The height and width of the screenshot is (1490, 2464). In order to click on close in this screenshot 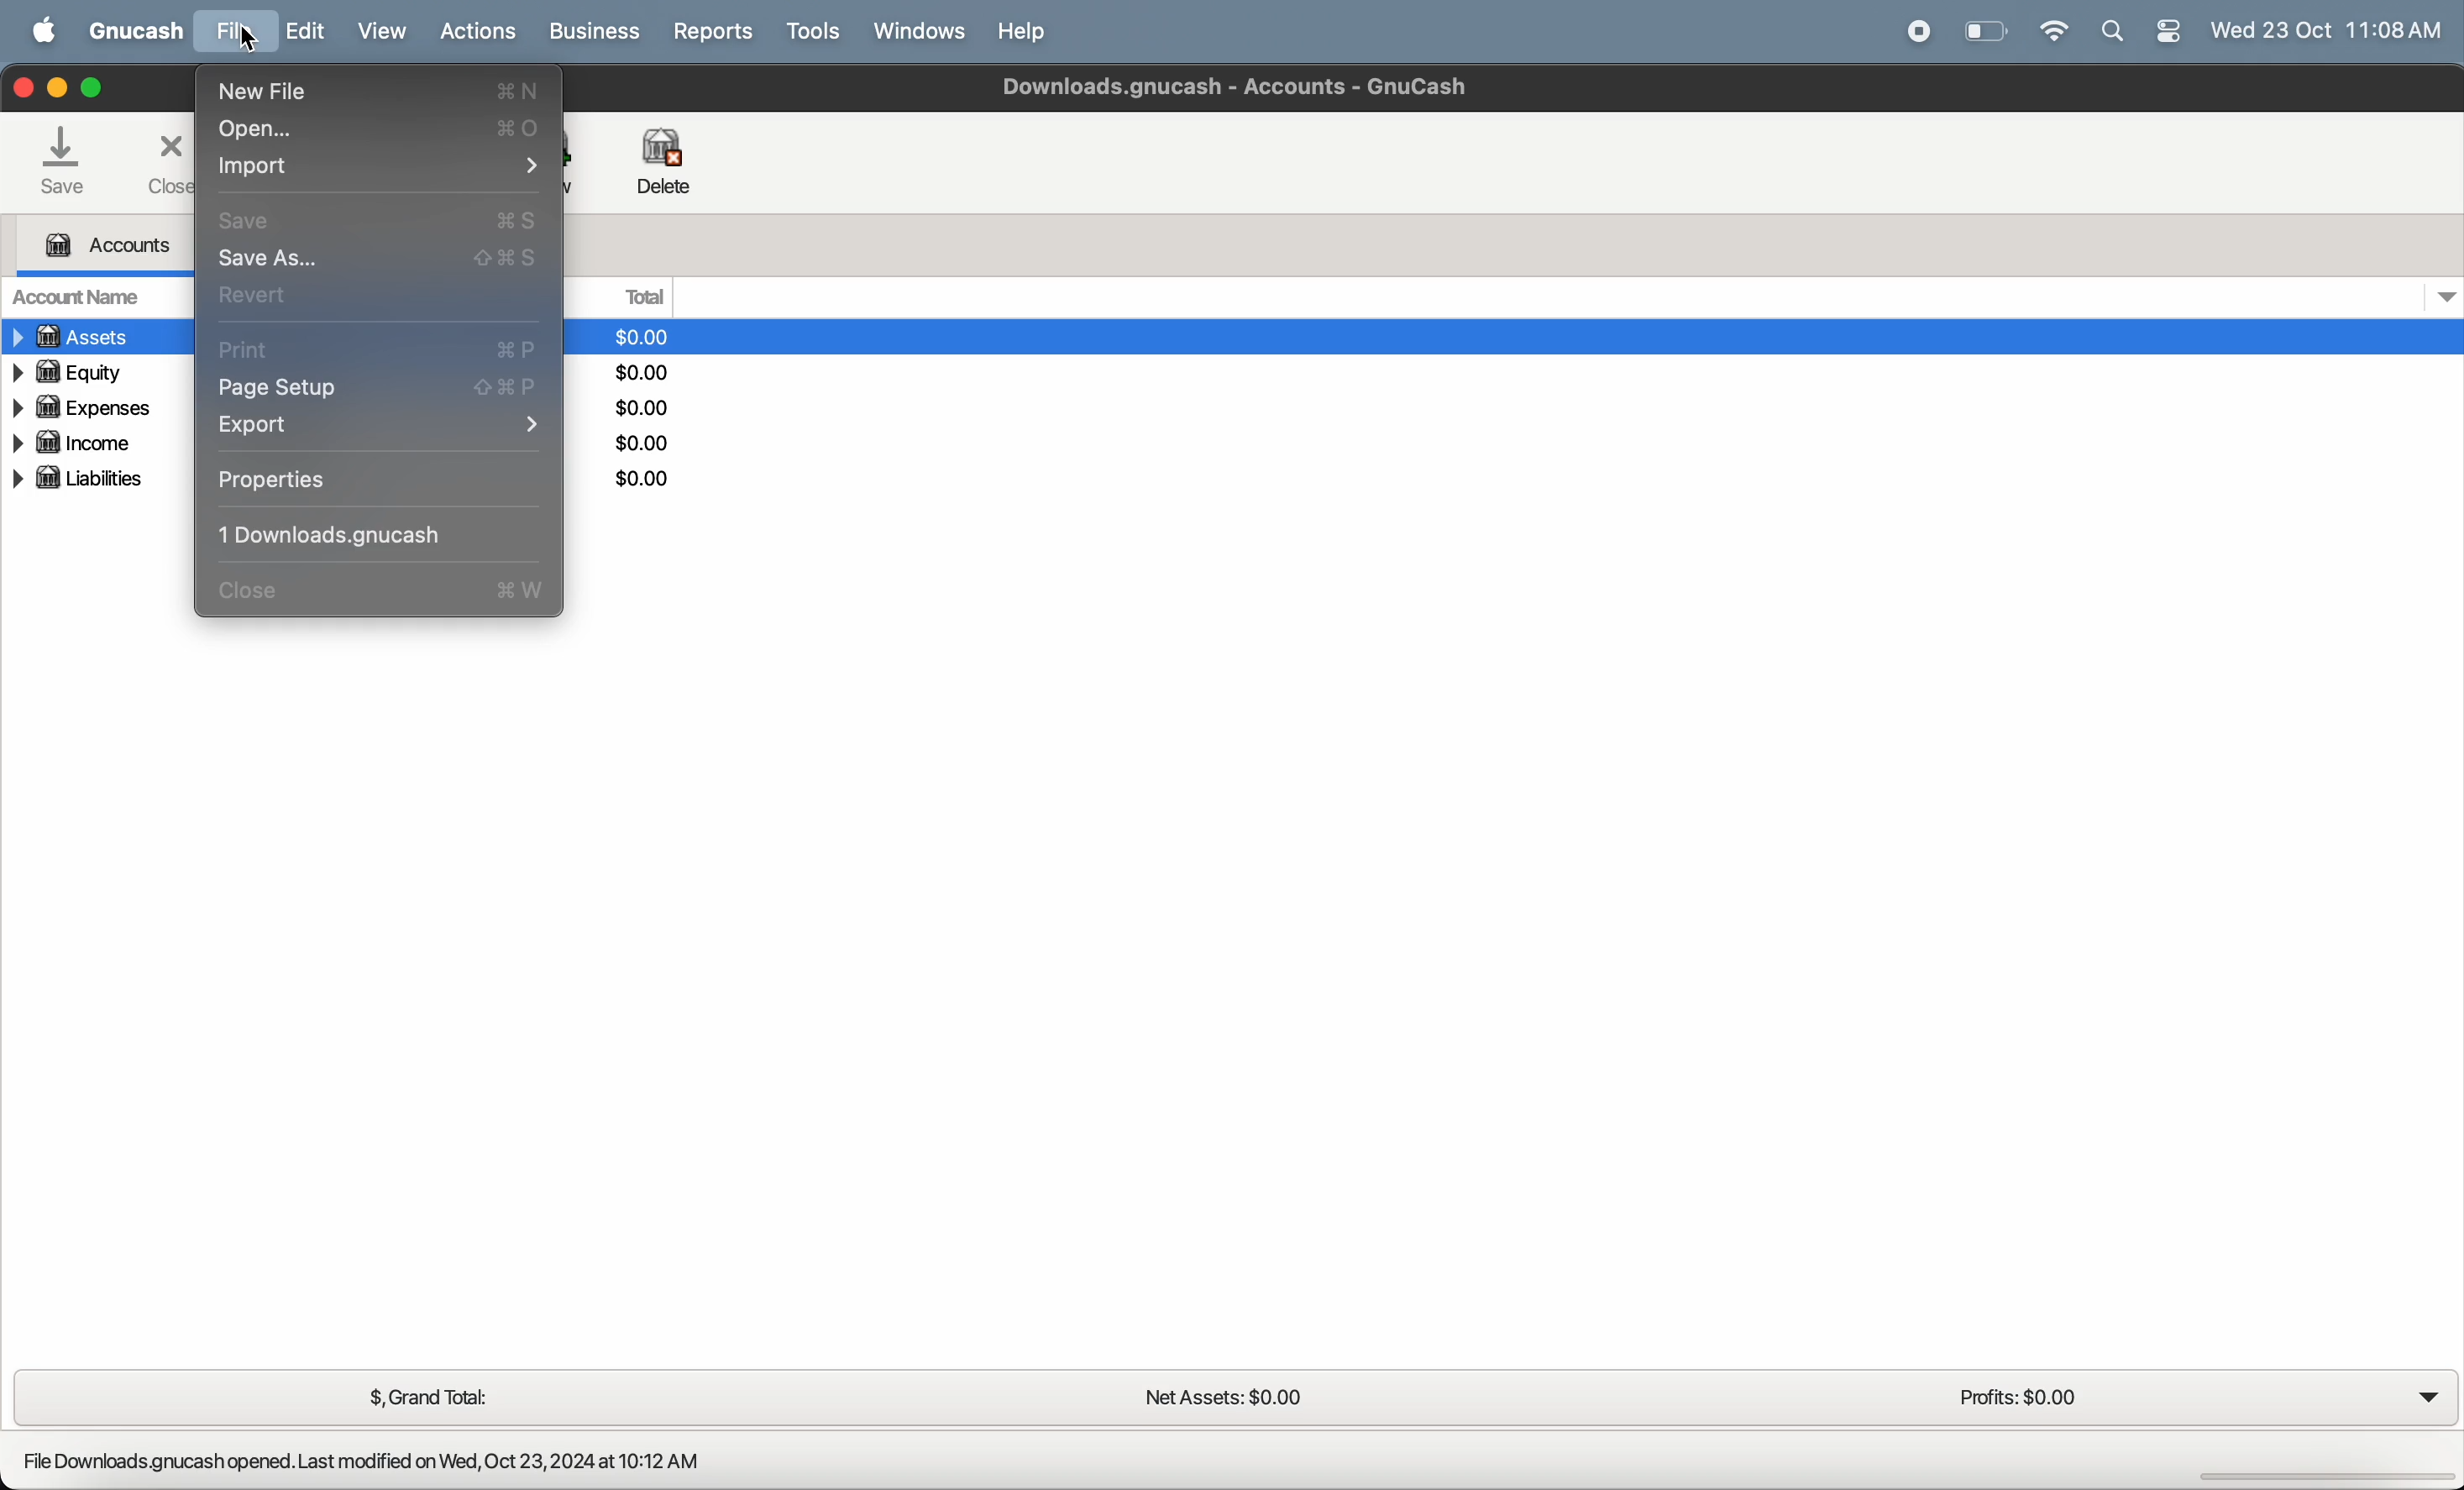, I will do `click(381, 590)`.